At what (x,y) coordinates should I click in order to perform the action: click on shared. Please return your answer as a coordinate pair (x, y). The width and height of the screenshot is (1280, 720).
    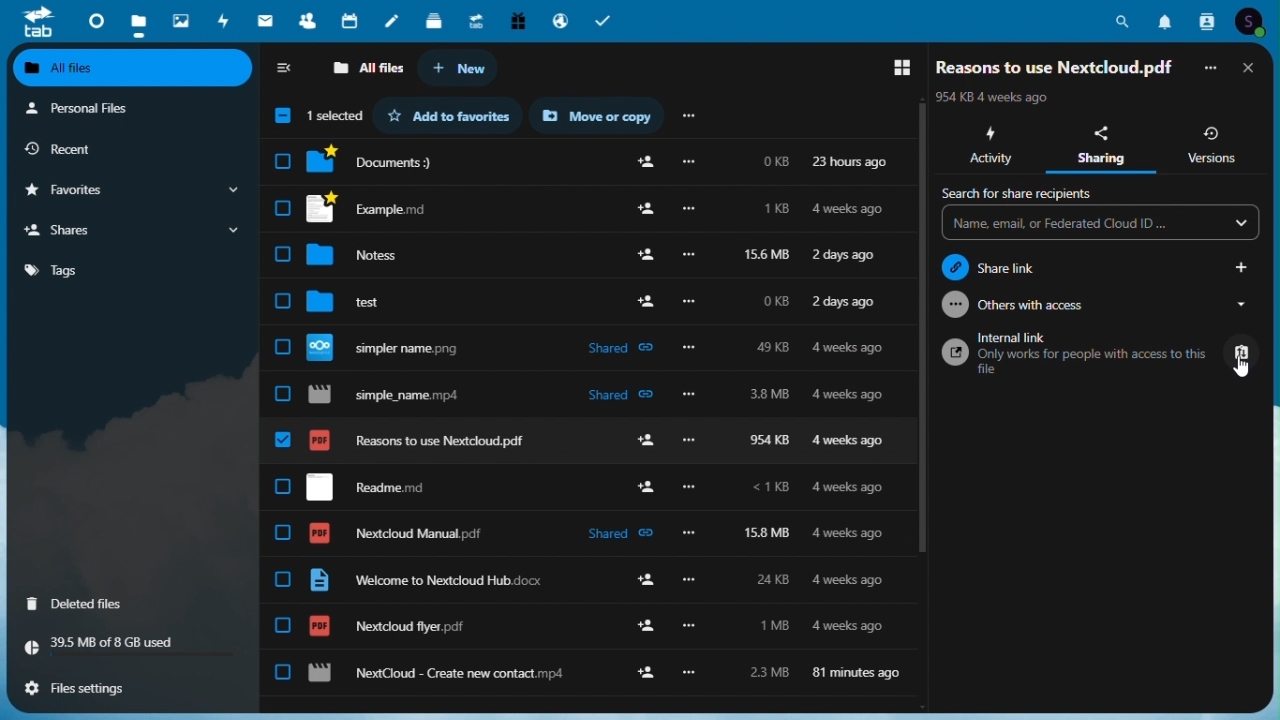
    Looking at the image, I should click on (613, 534).